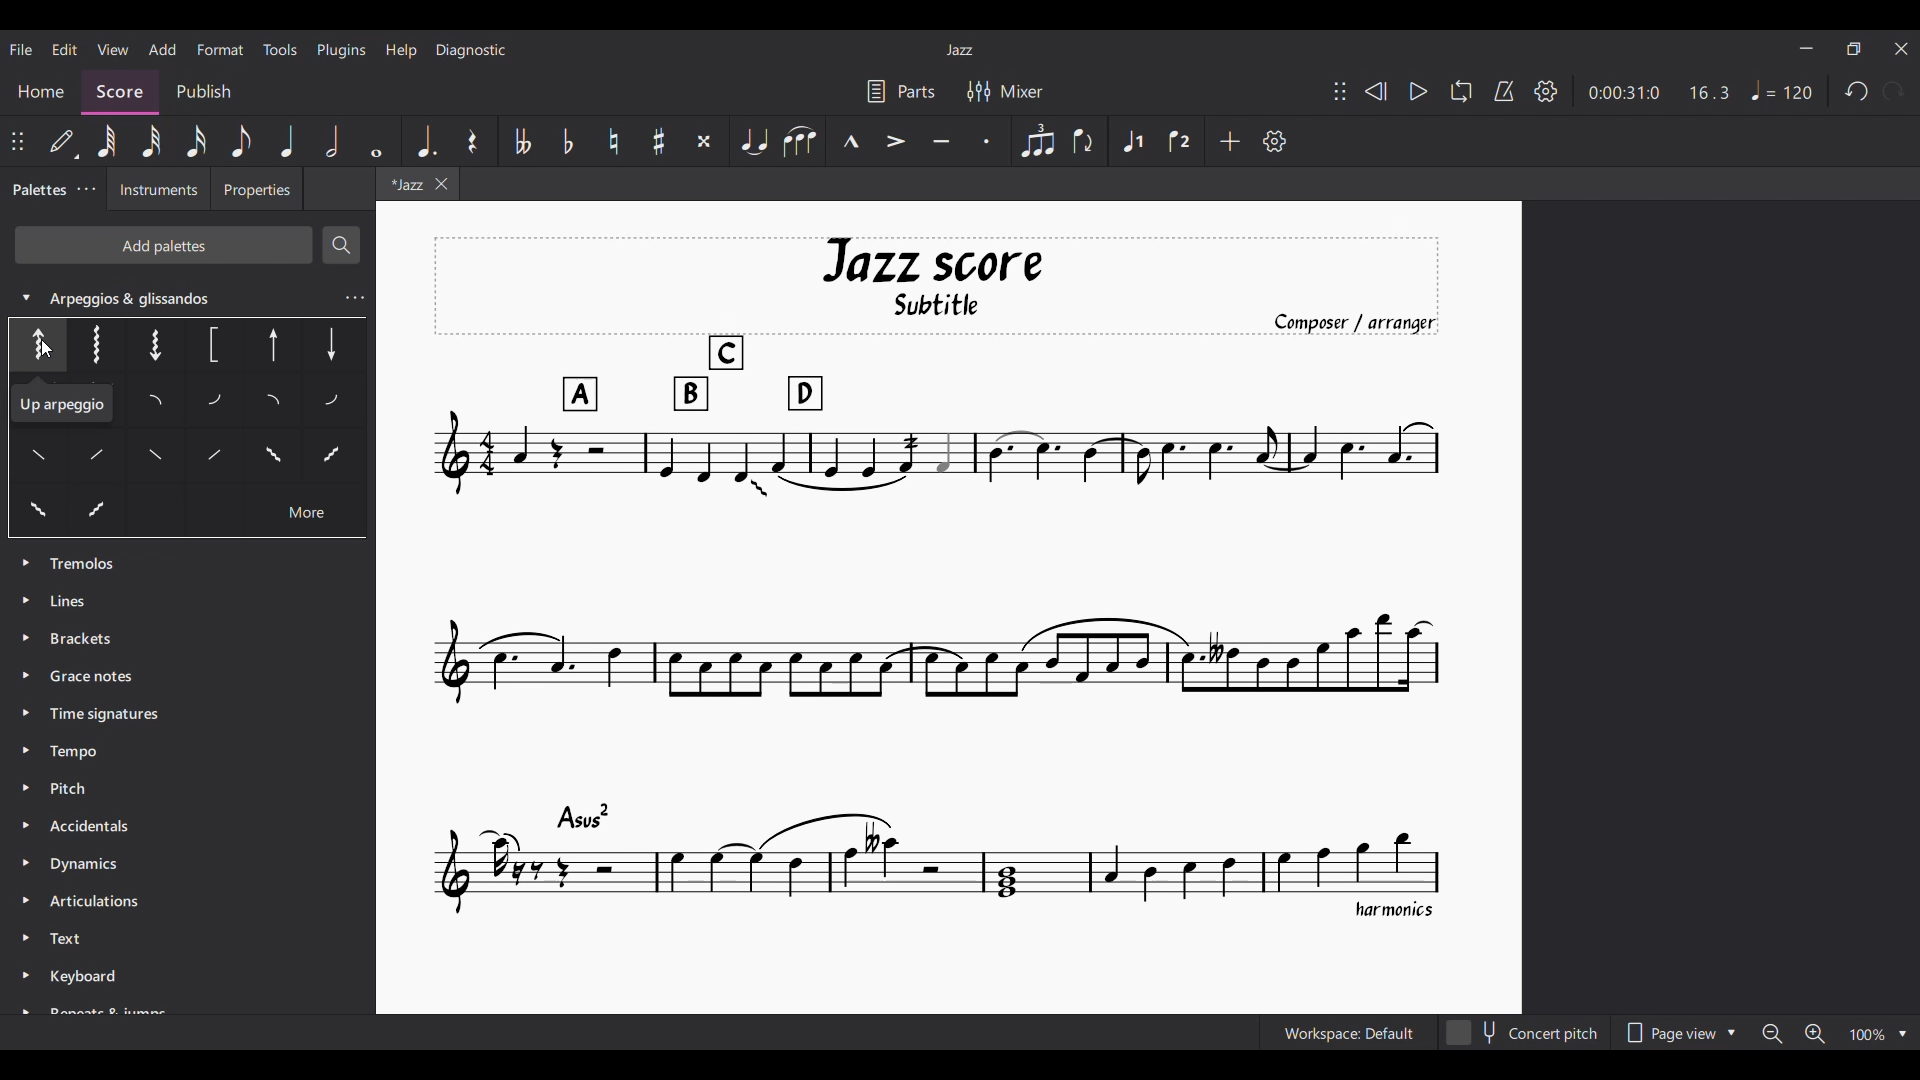 The height and width of the screenshot is (1080, 1920). I want to click on Change position, so click(17, 141).